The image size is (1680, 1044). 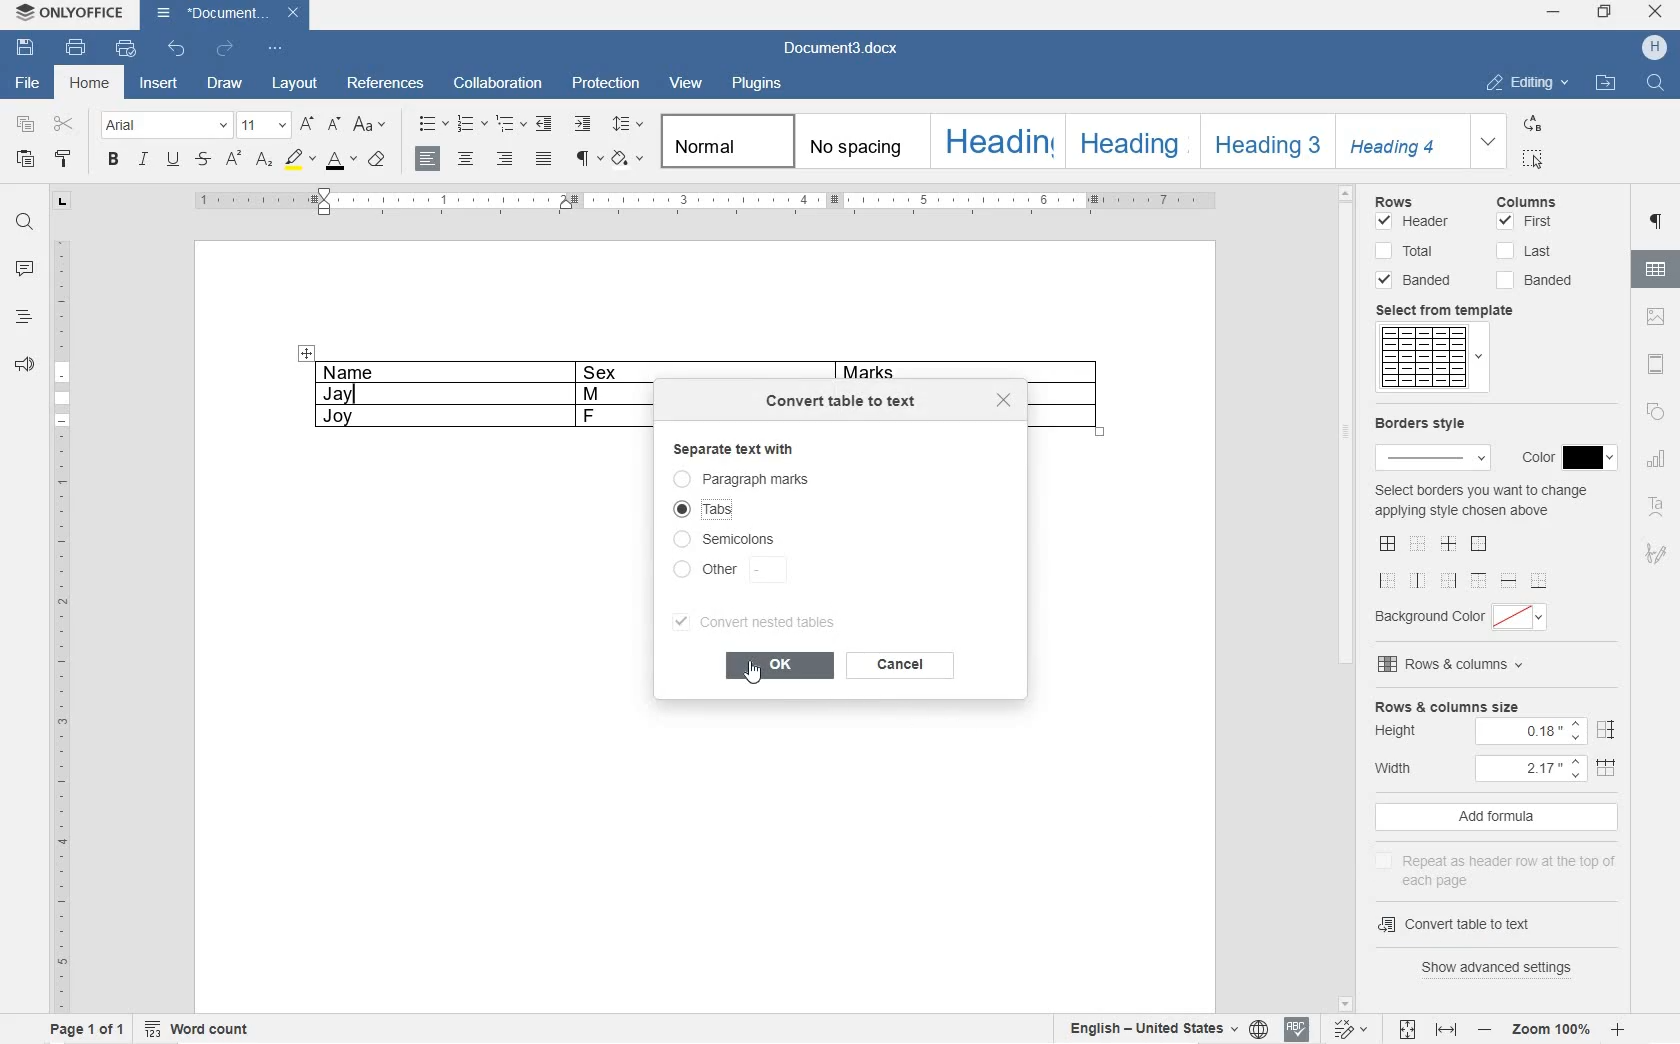 What do you see at coordinates (432, 125) in the screenshot?
I see `BULLET` at bounding box center [432, 125].